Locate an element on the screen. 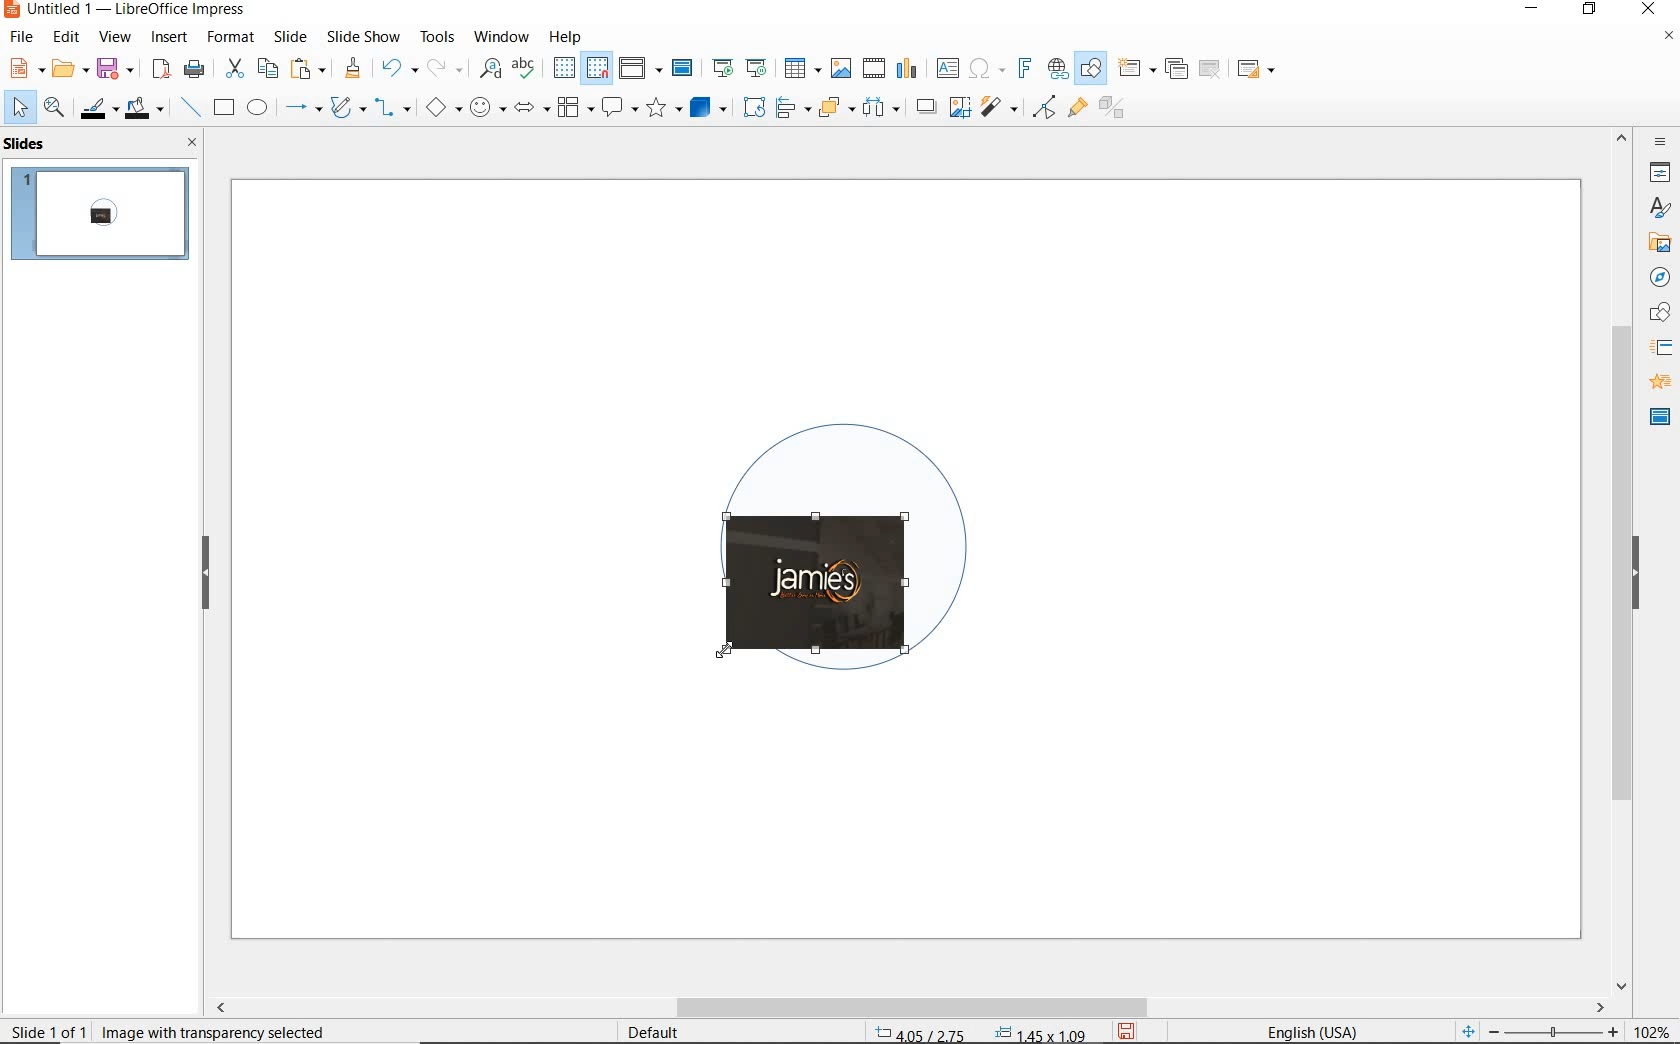 This screenshot has width=1680, height=1044. Default is located at coordinates (655, 1032).